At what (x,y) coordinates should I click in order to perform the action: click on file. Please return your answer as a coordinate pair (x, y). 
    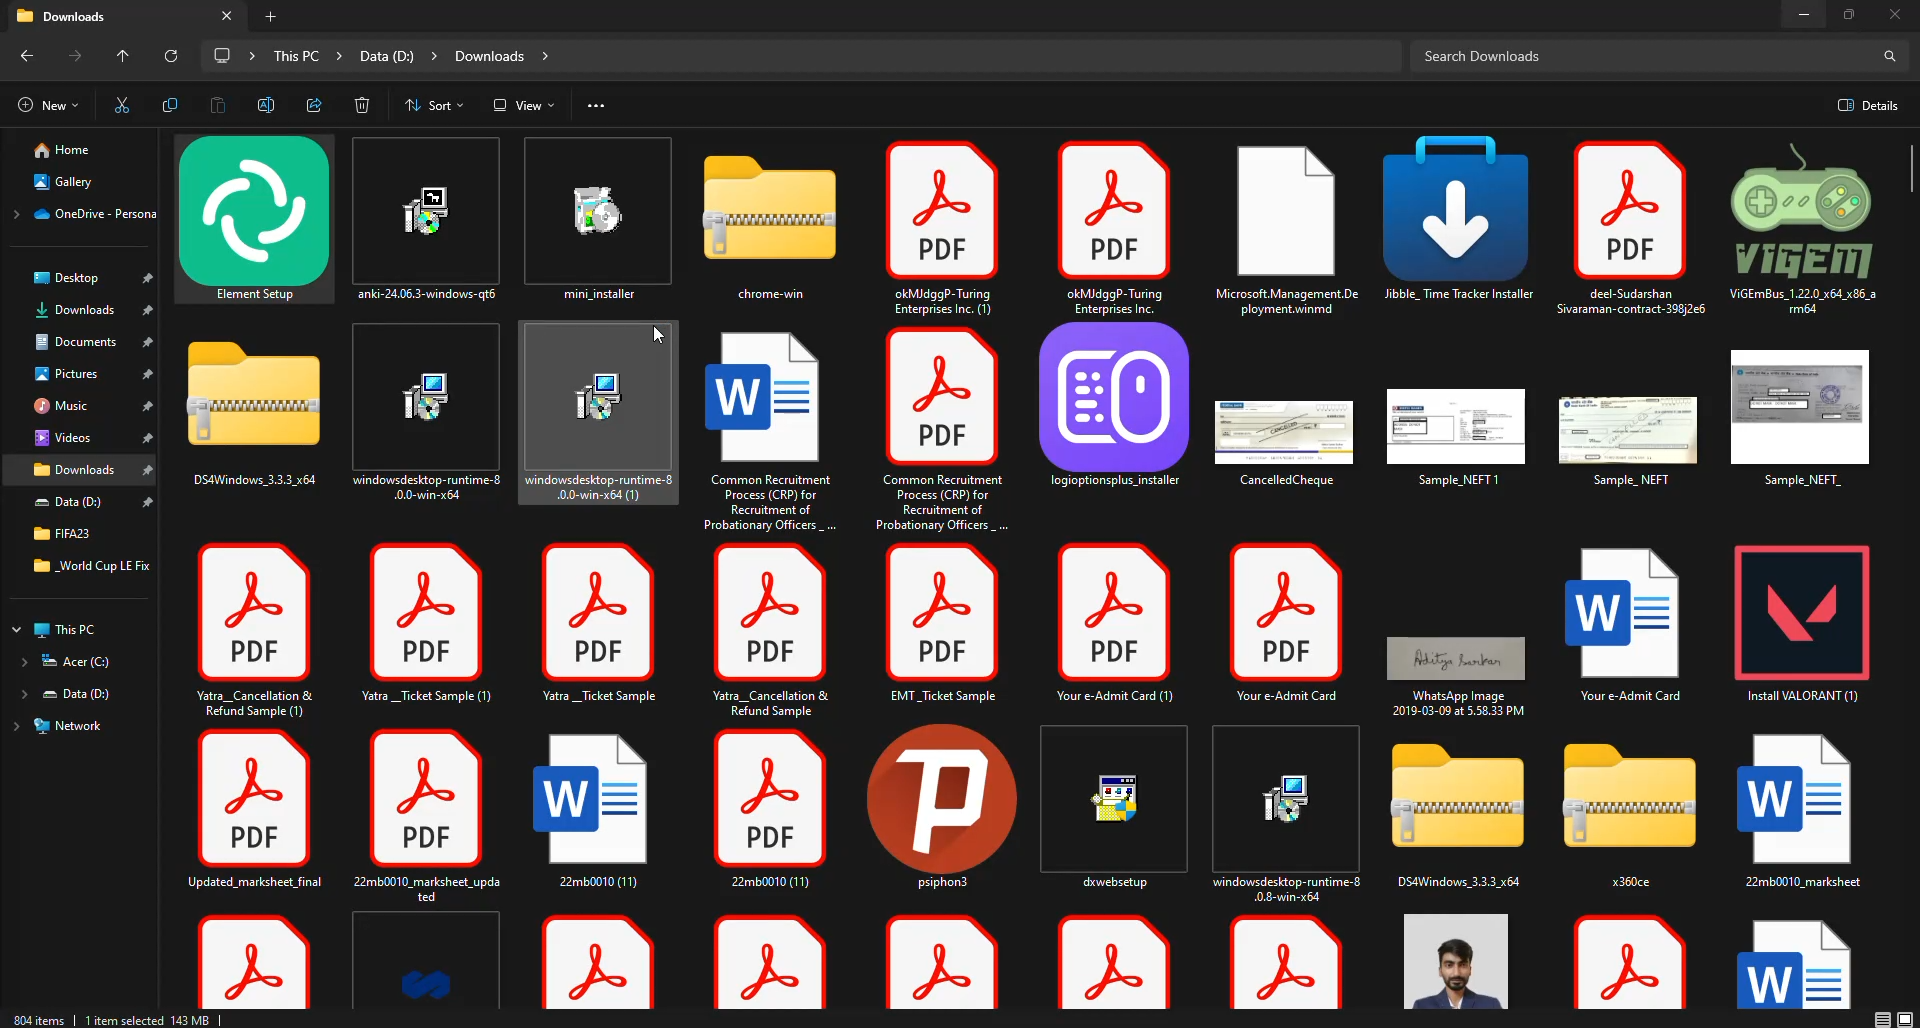
    Looking at the image, I should click on (1286, 626).